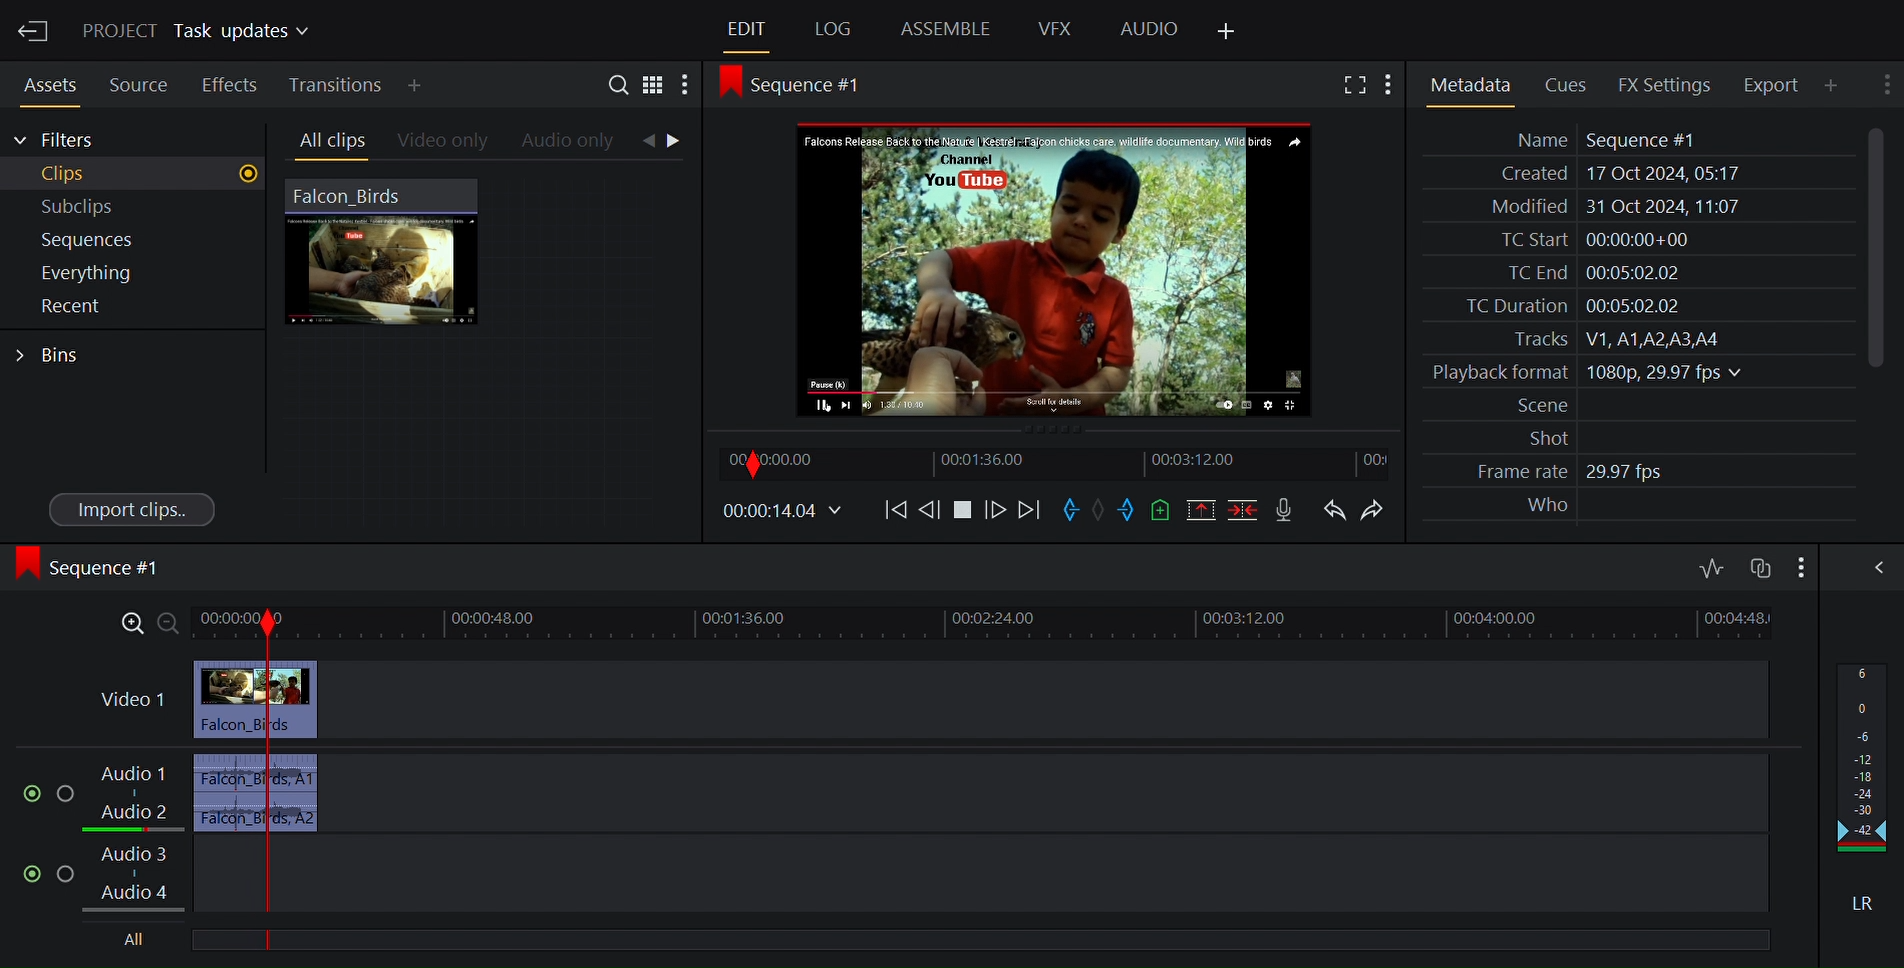  I want to click on TC Duration  00:05:02.02, so click(1559, 306).